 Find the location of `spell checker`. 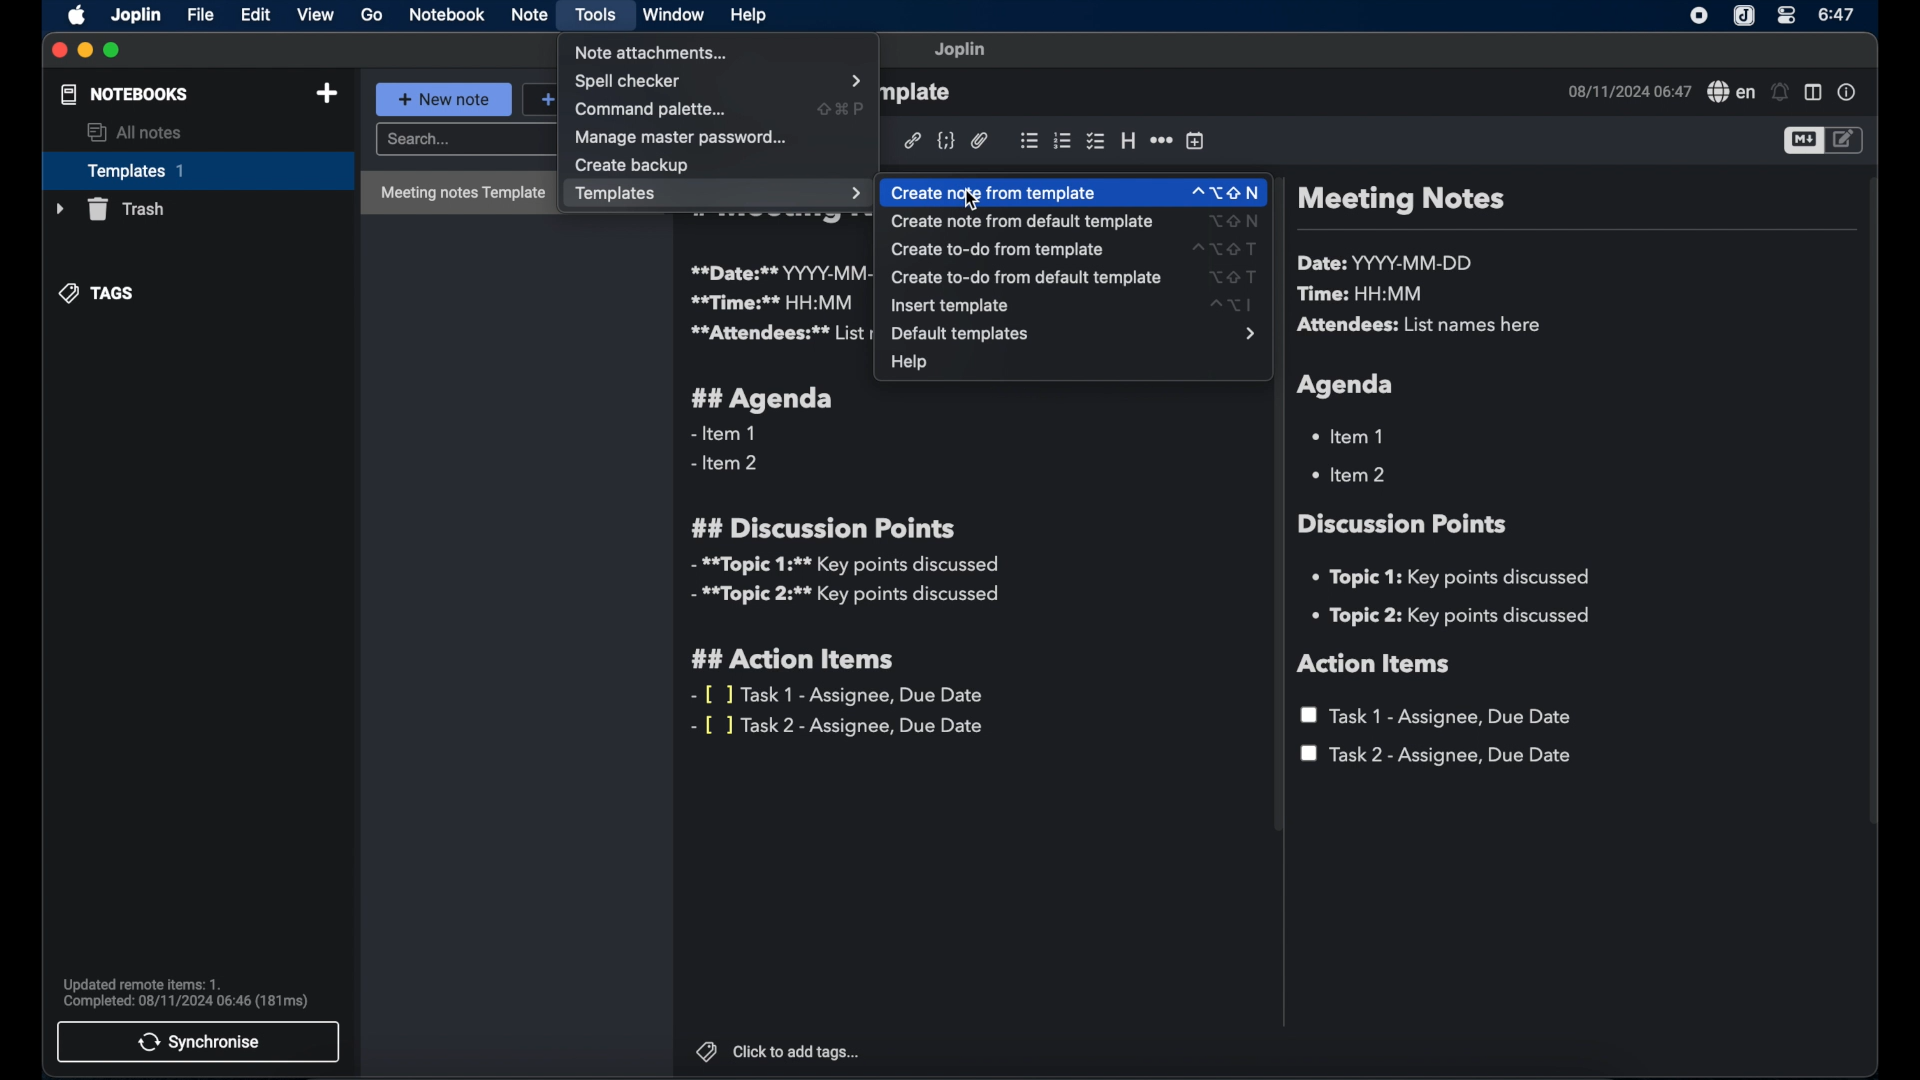

spell checker is located at coordinates (1729, 93).